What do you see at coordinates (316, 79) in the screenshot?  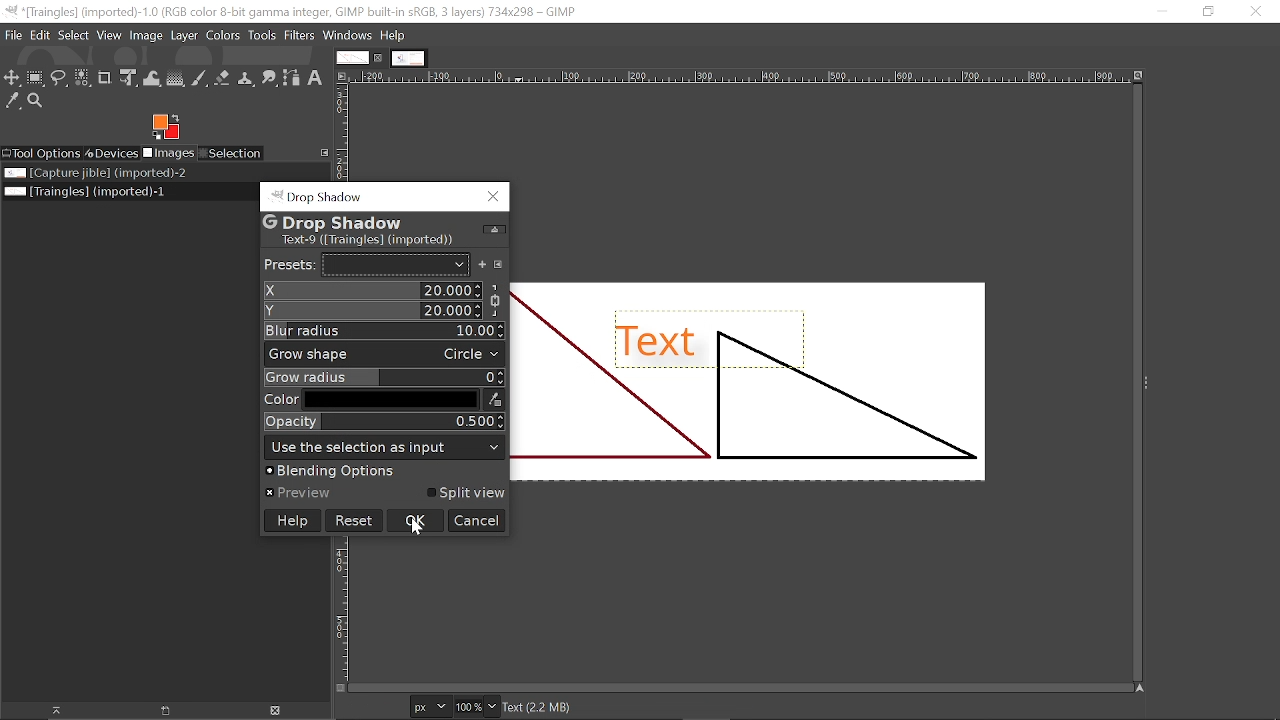 I see `text tool` at bounding box center [316, 79].